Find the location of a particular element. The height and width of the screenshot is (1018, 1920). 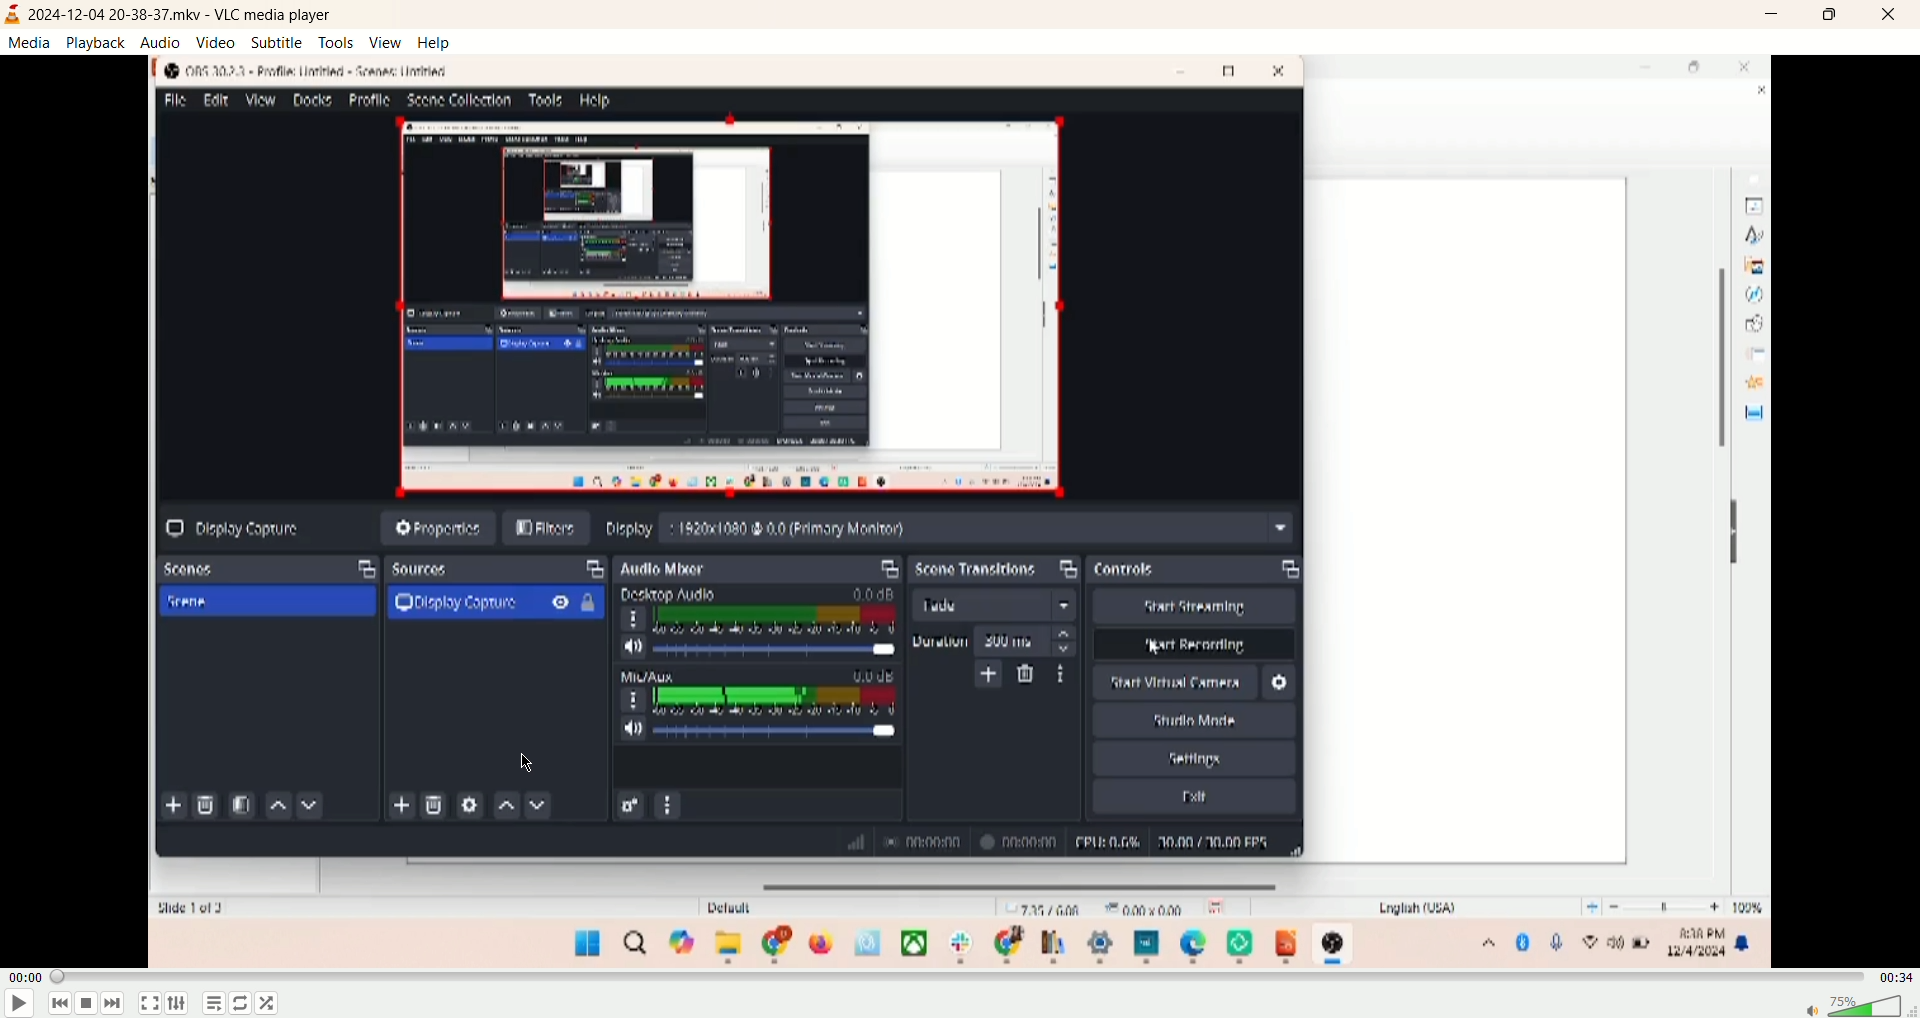

toggle loop none is located at coordinates (240, 1004).